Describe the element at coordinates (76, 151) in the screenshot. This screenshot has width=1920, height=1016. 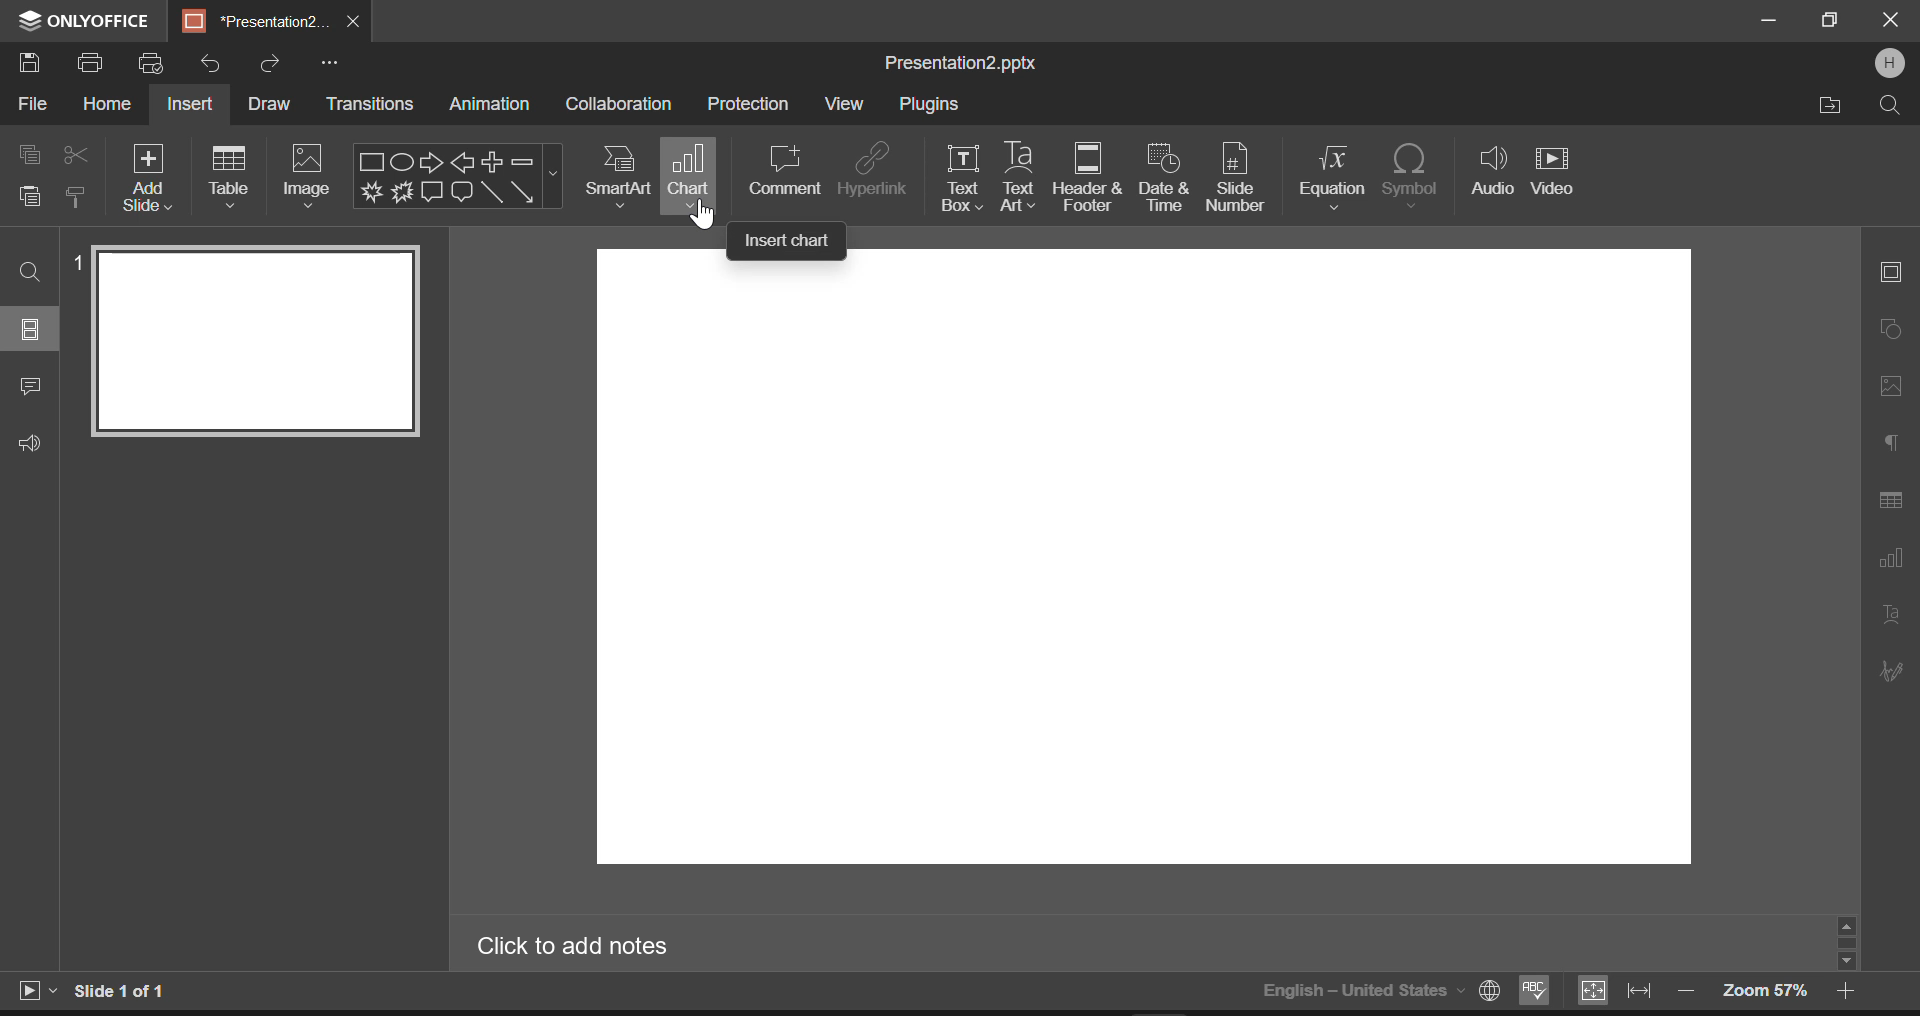
I see `Cut` at that location.